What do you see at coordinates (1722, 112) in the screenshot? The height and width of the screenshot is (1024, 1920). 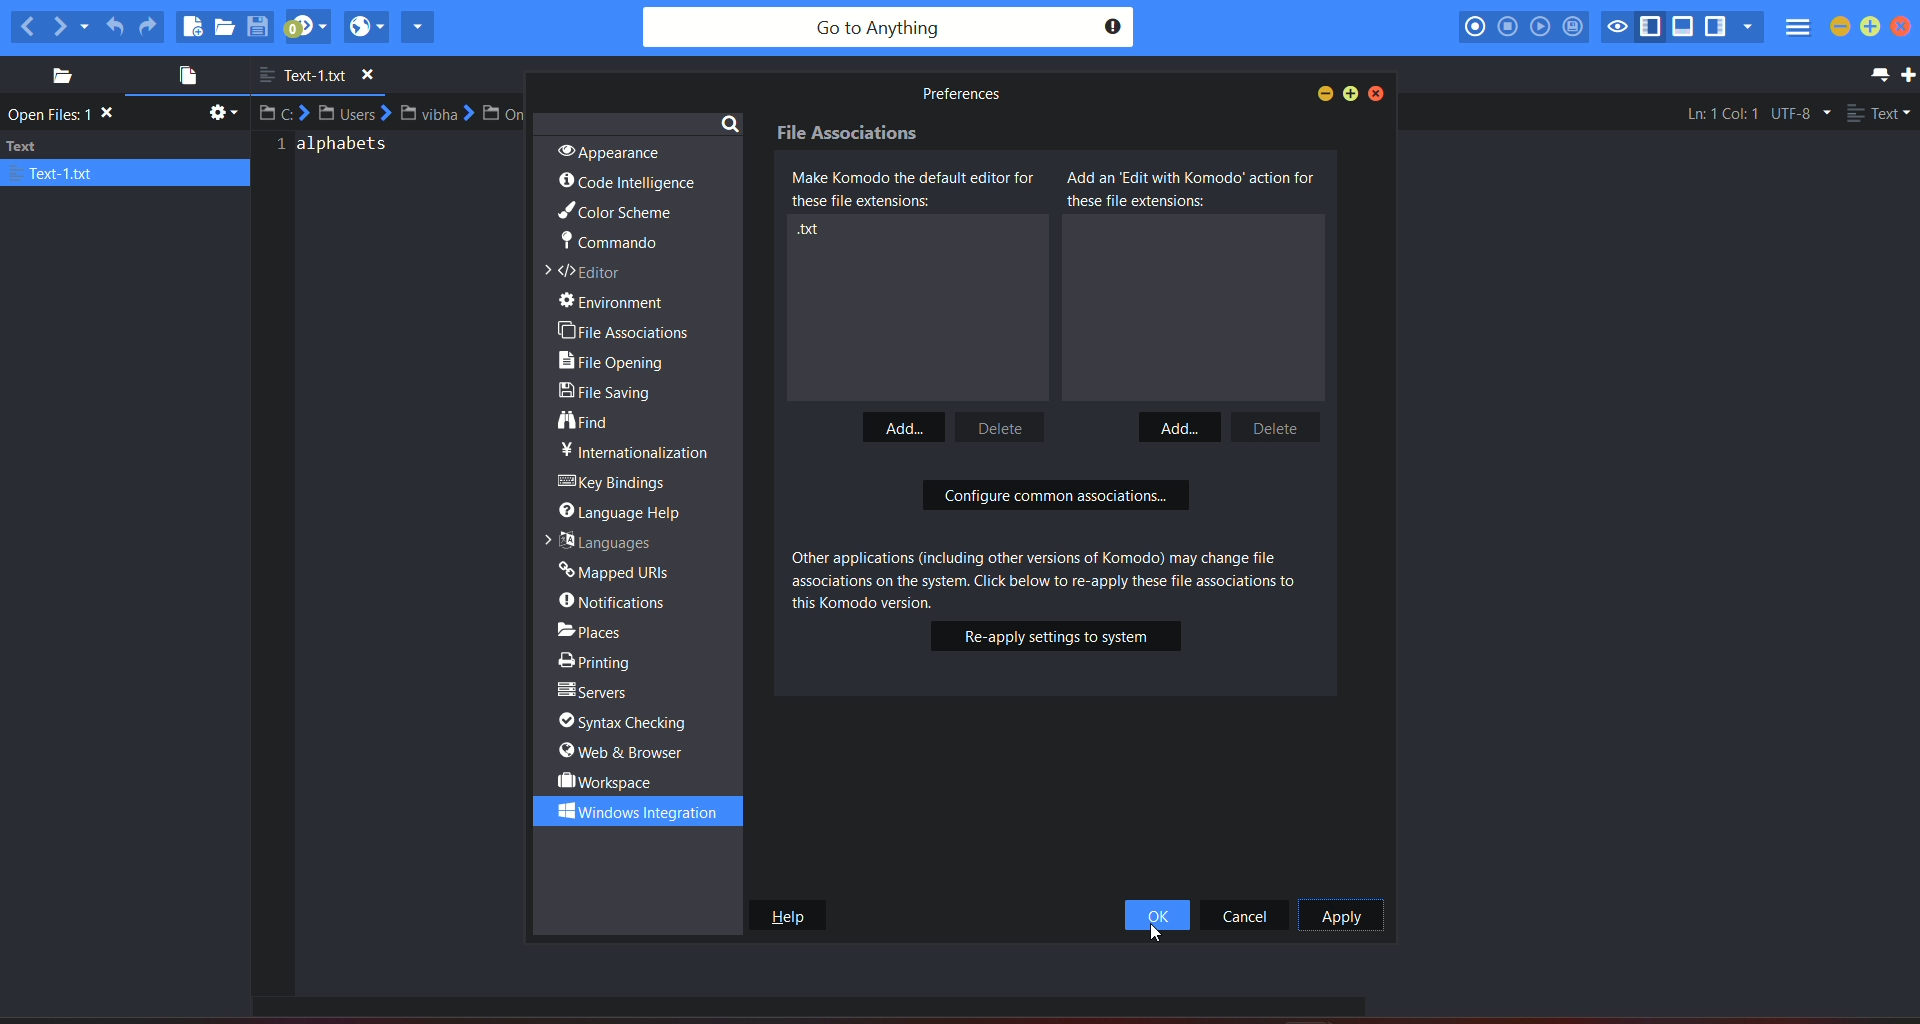 I see `Ln:1 Col:1` at bounding box center [1722, 112].